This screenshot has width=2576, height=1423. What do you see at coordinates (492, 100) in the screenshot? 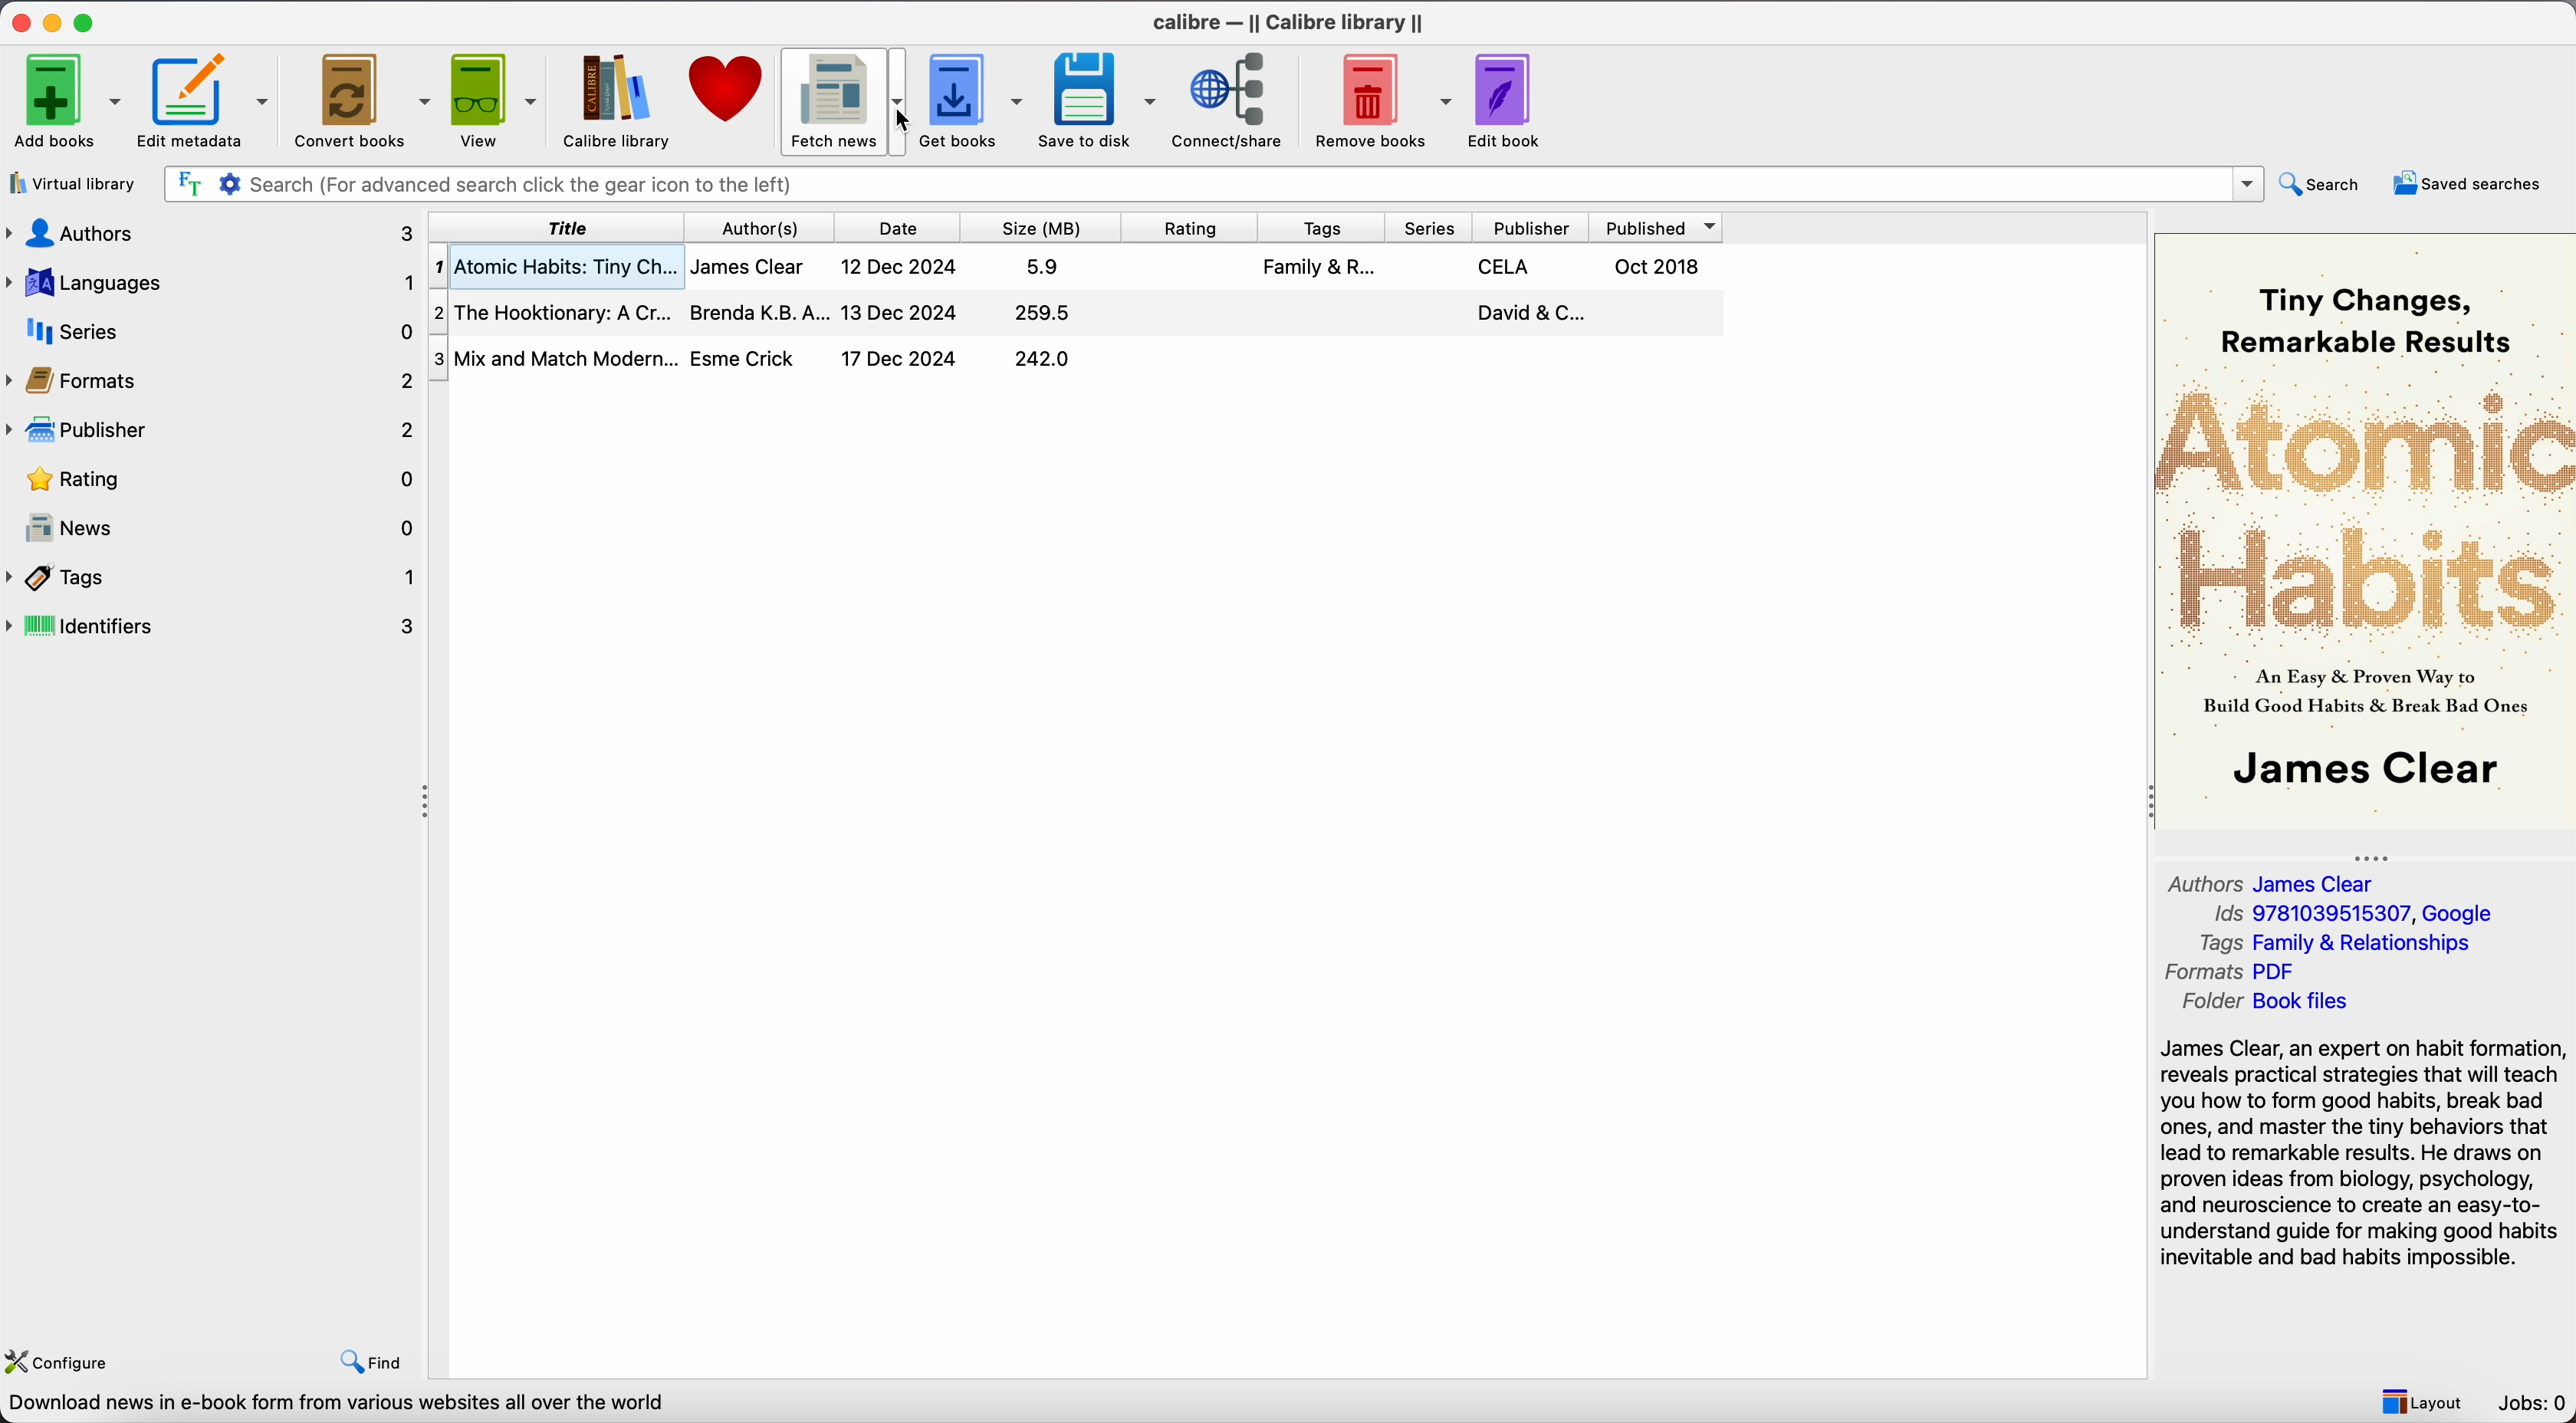
I see `view` at bounding box center [492, 100].